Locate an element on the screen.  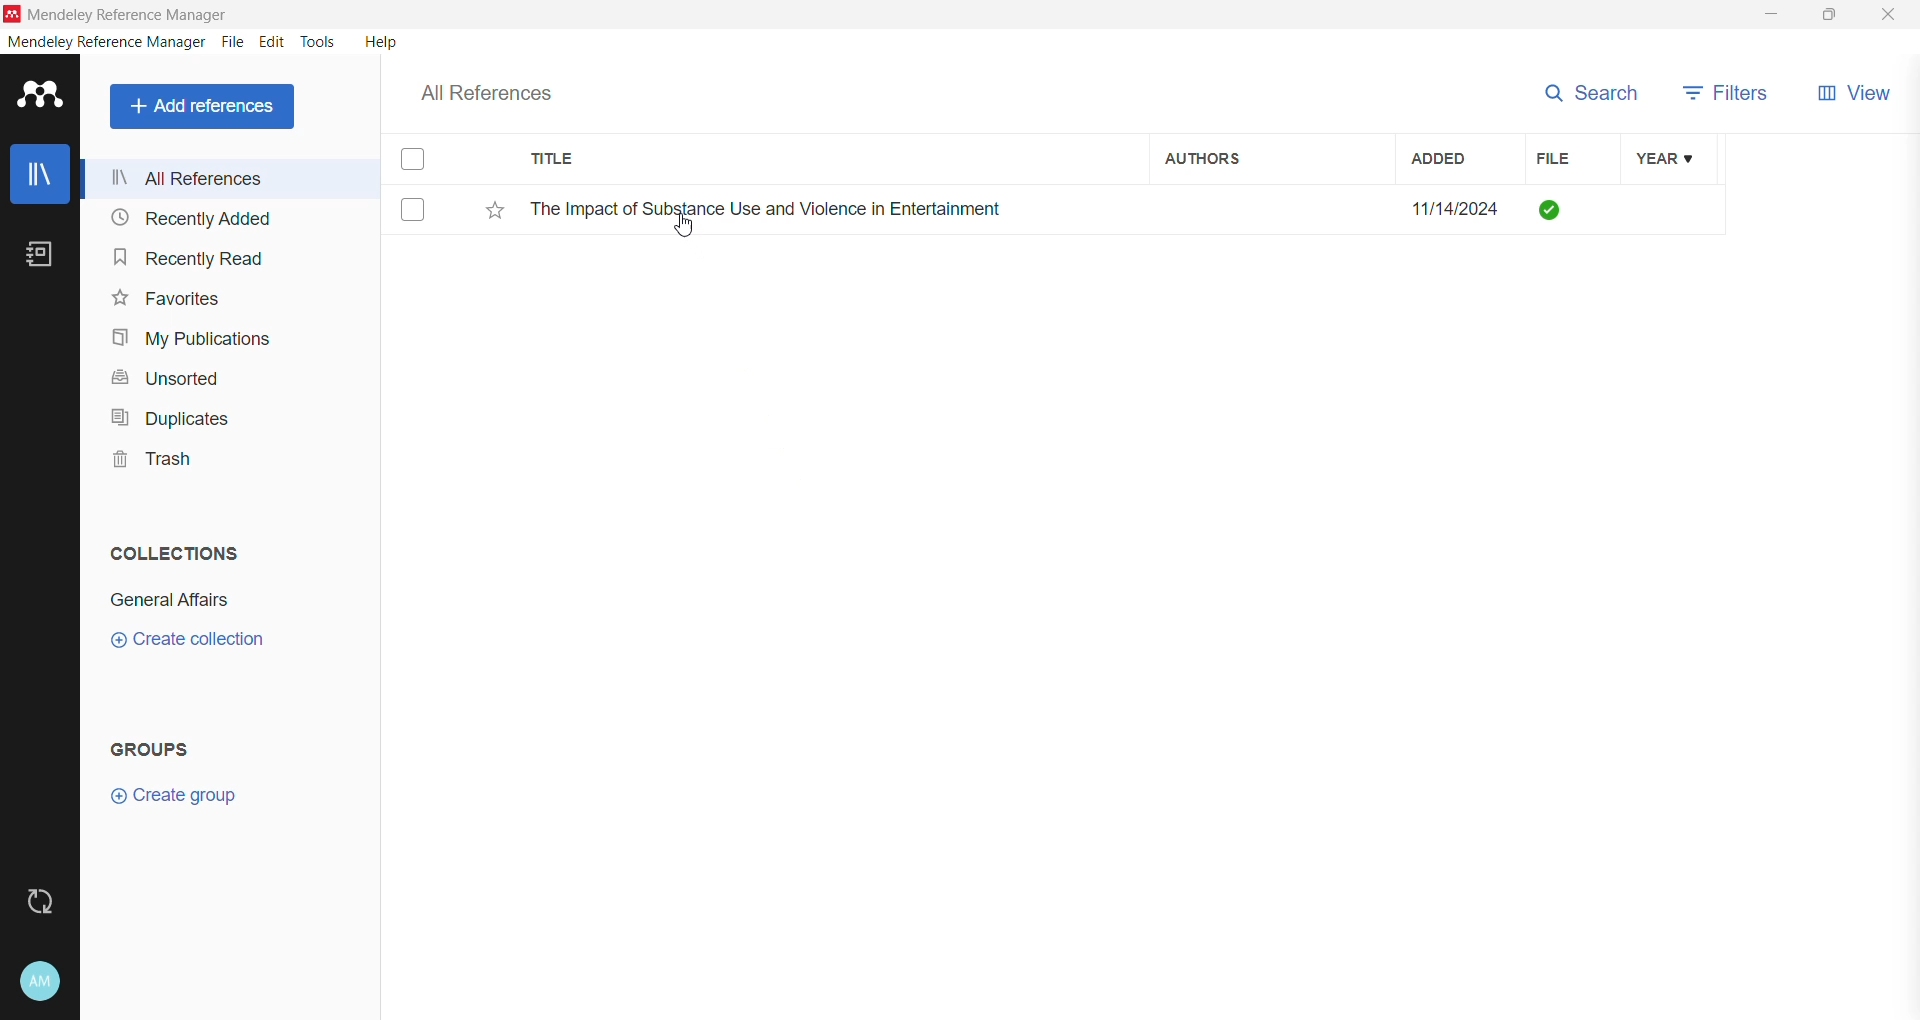
Click to Create Collection is located at coordinates (187, 643).